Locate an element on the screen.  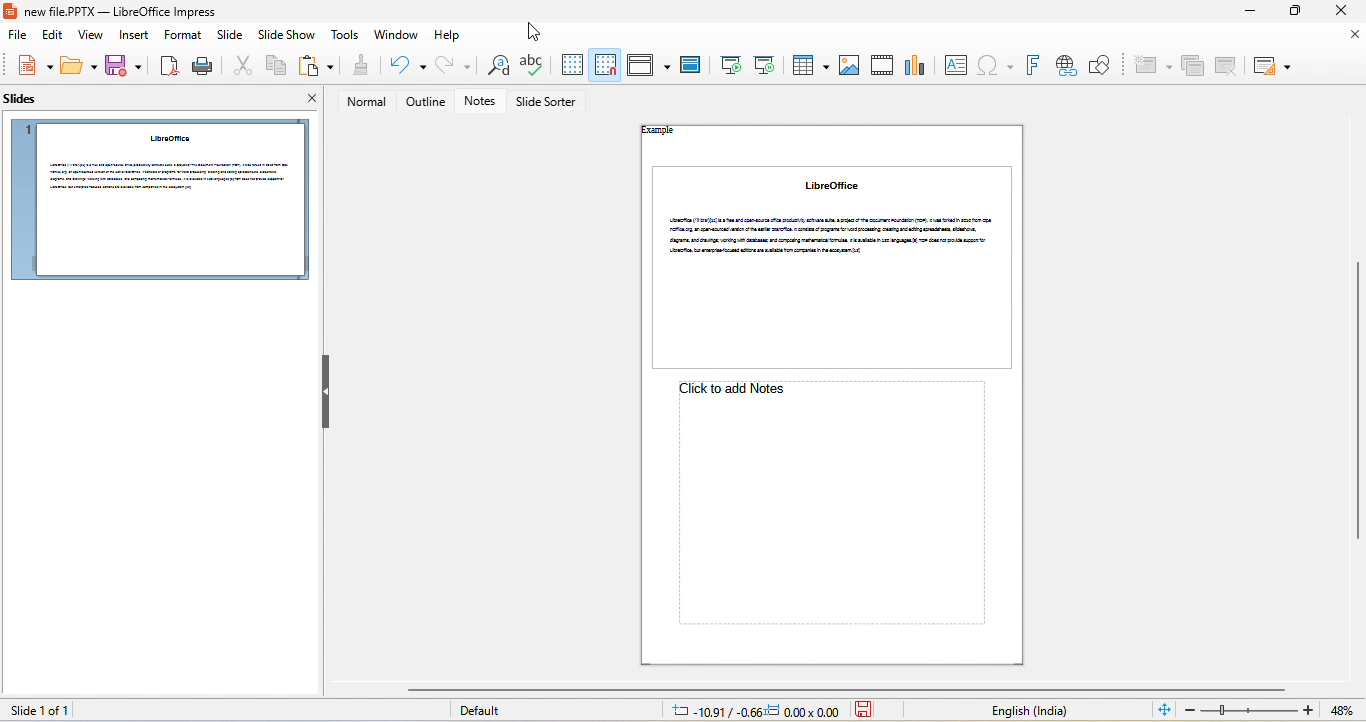
duplicate slide is located at coordinates (1193, 67).